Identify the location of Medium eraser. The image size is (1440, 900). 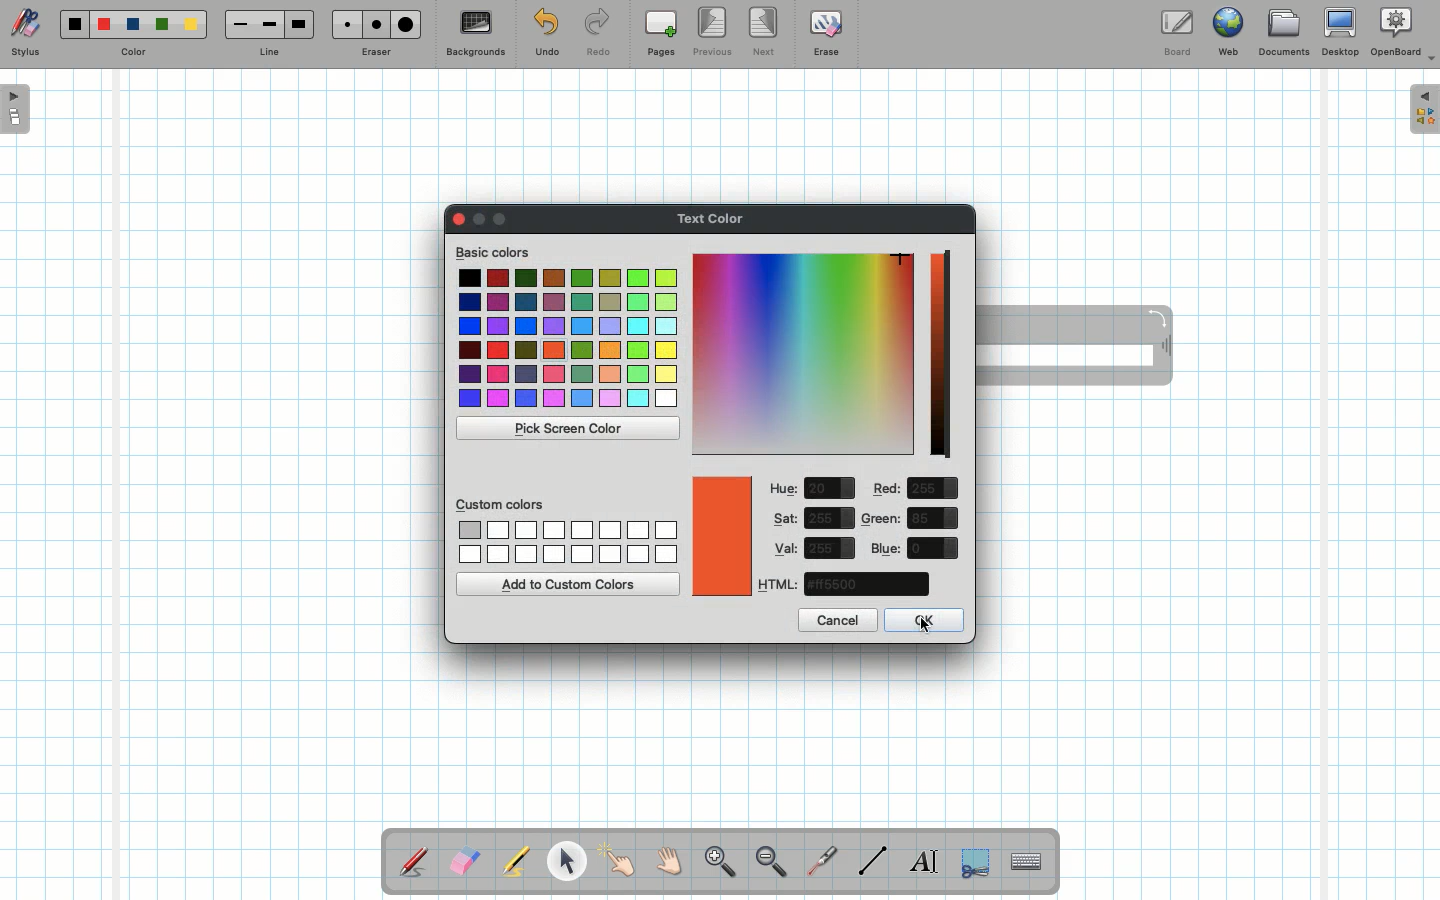
(373, 24).